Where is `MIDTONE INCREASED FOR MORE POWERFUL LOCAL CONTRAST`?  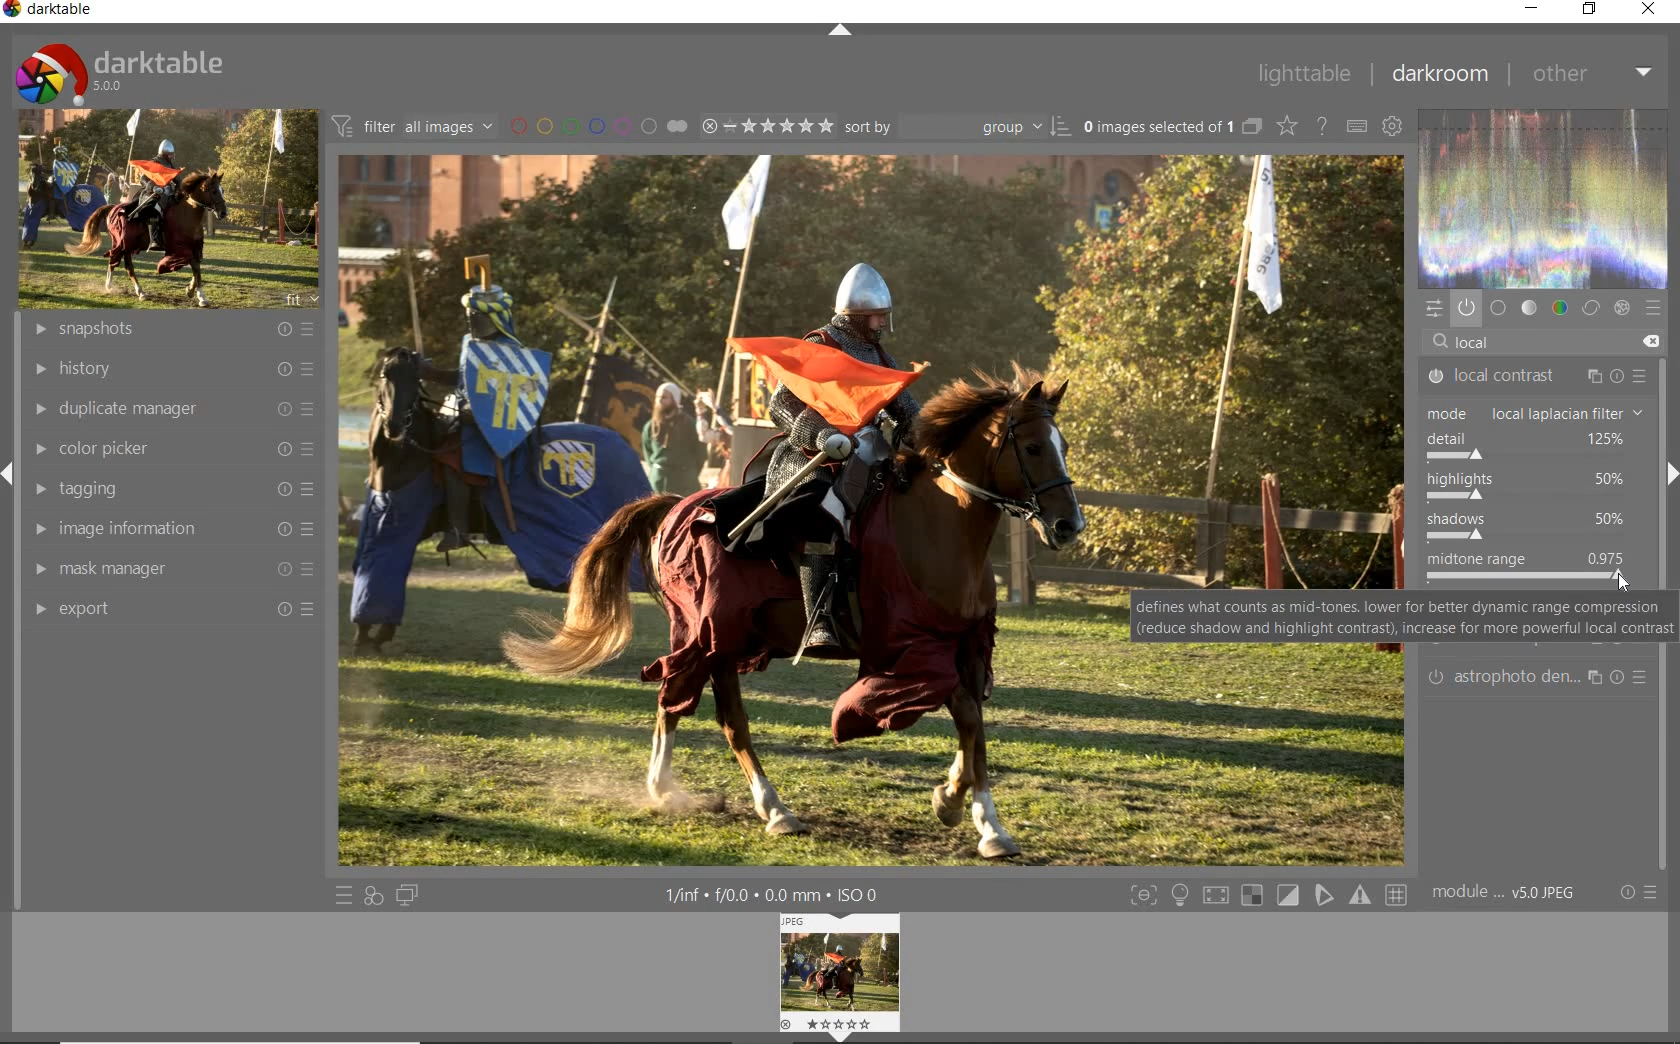 MIDTONE INCREASED FOR MORE POWERFUL LOCAL CONTRAST is located at coordinates (1535, 565).